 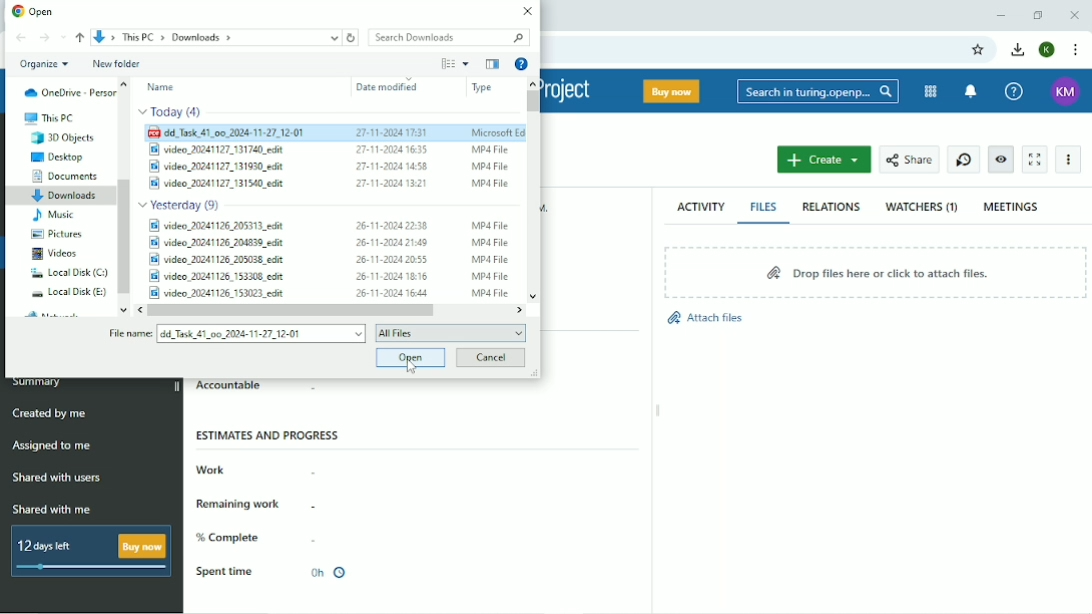 I want to click on Search, so click(x=817, y=90).